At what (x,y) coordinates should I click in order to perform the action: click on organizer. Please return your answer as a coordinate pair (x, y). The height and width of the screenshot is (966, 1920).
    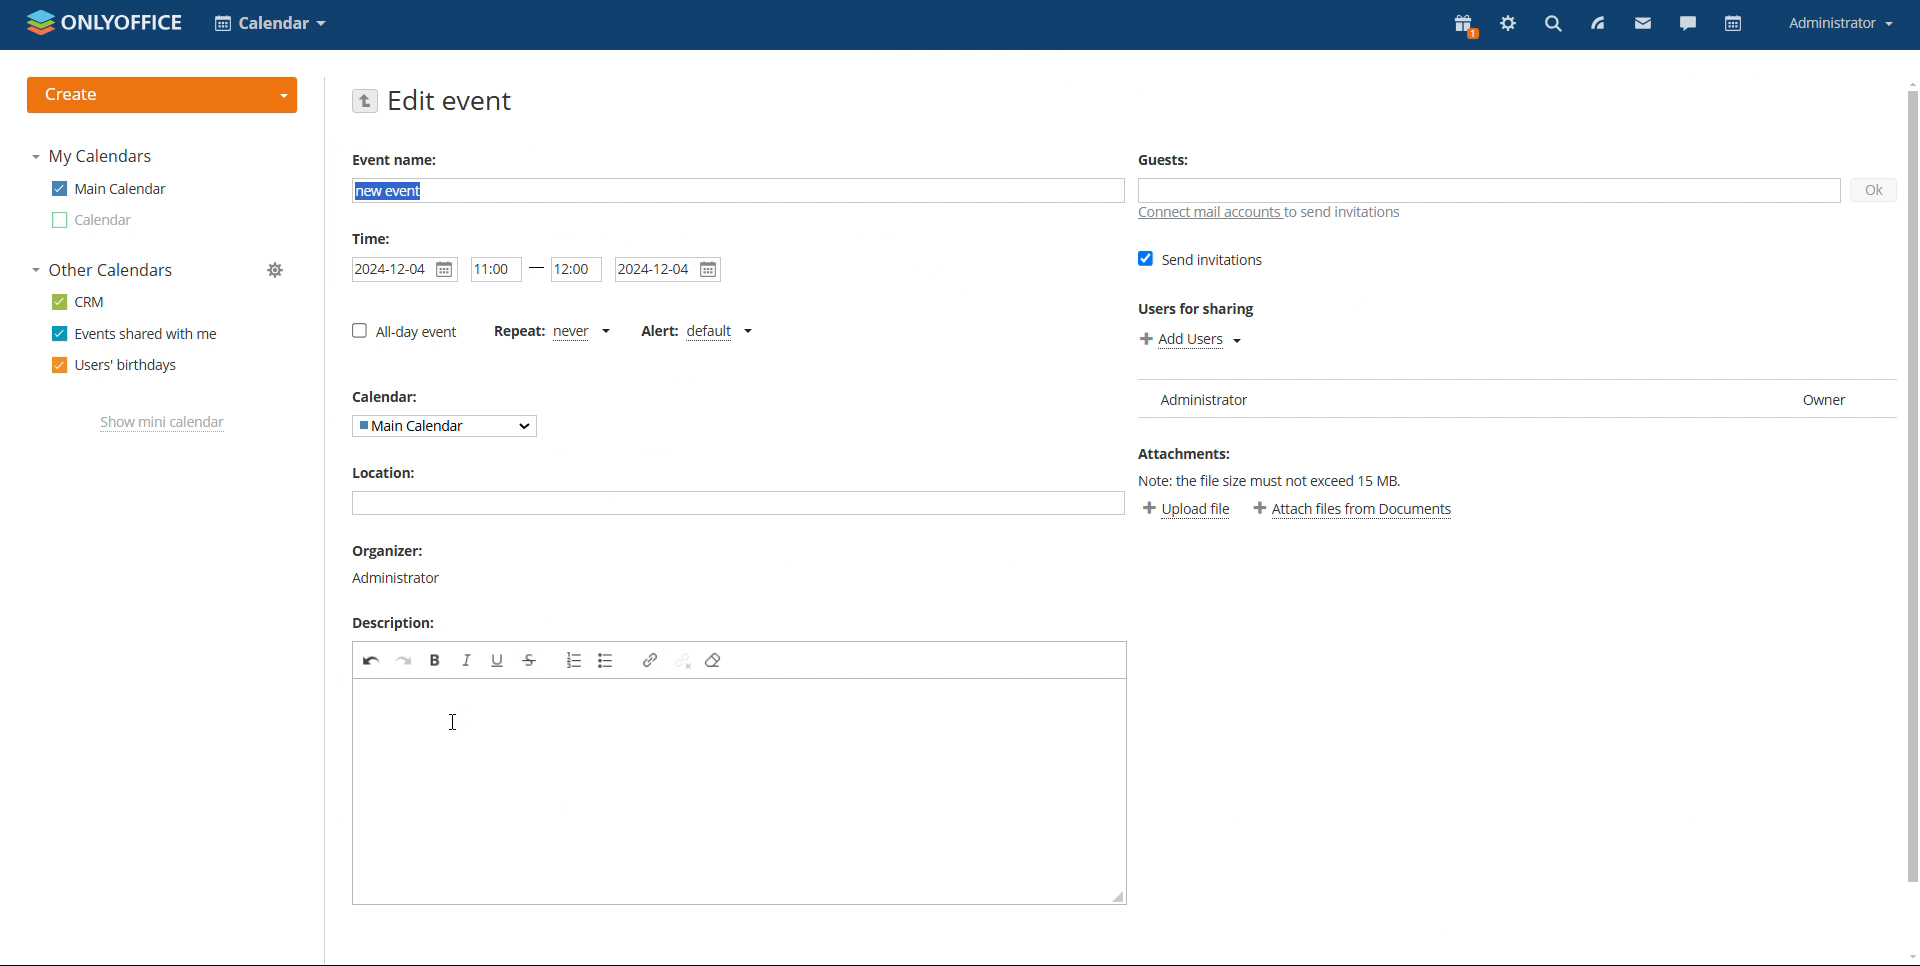
    Looking at the image, I should click on (398, 565).